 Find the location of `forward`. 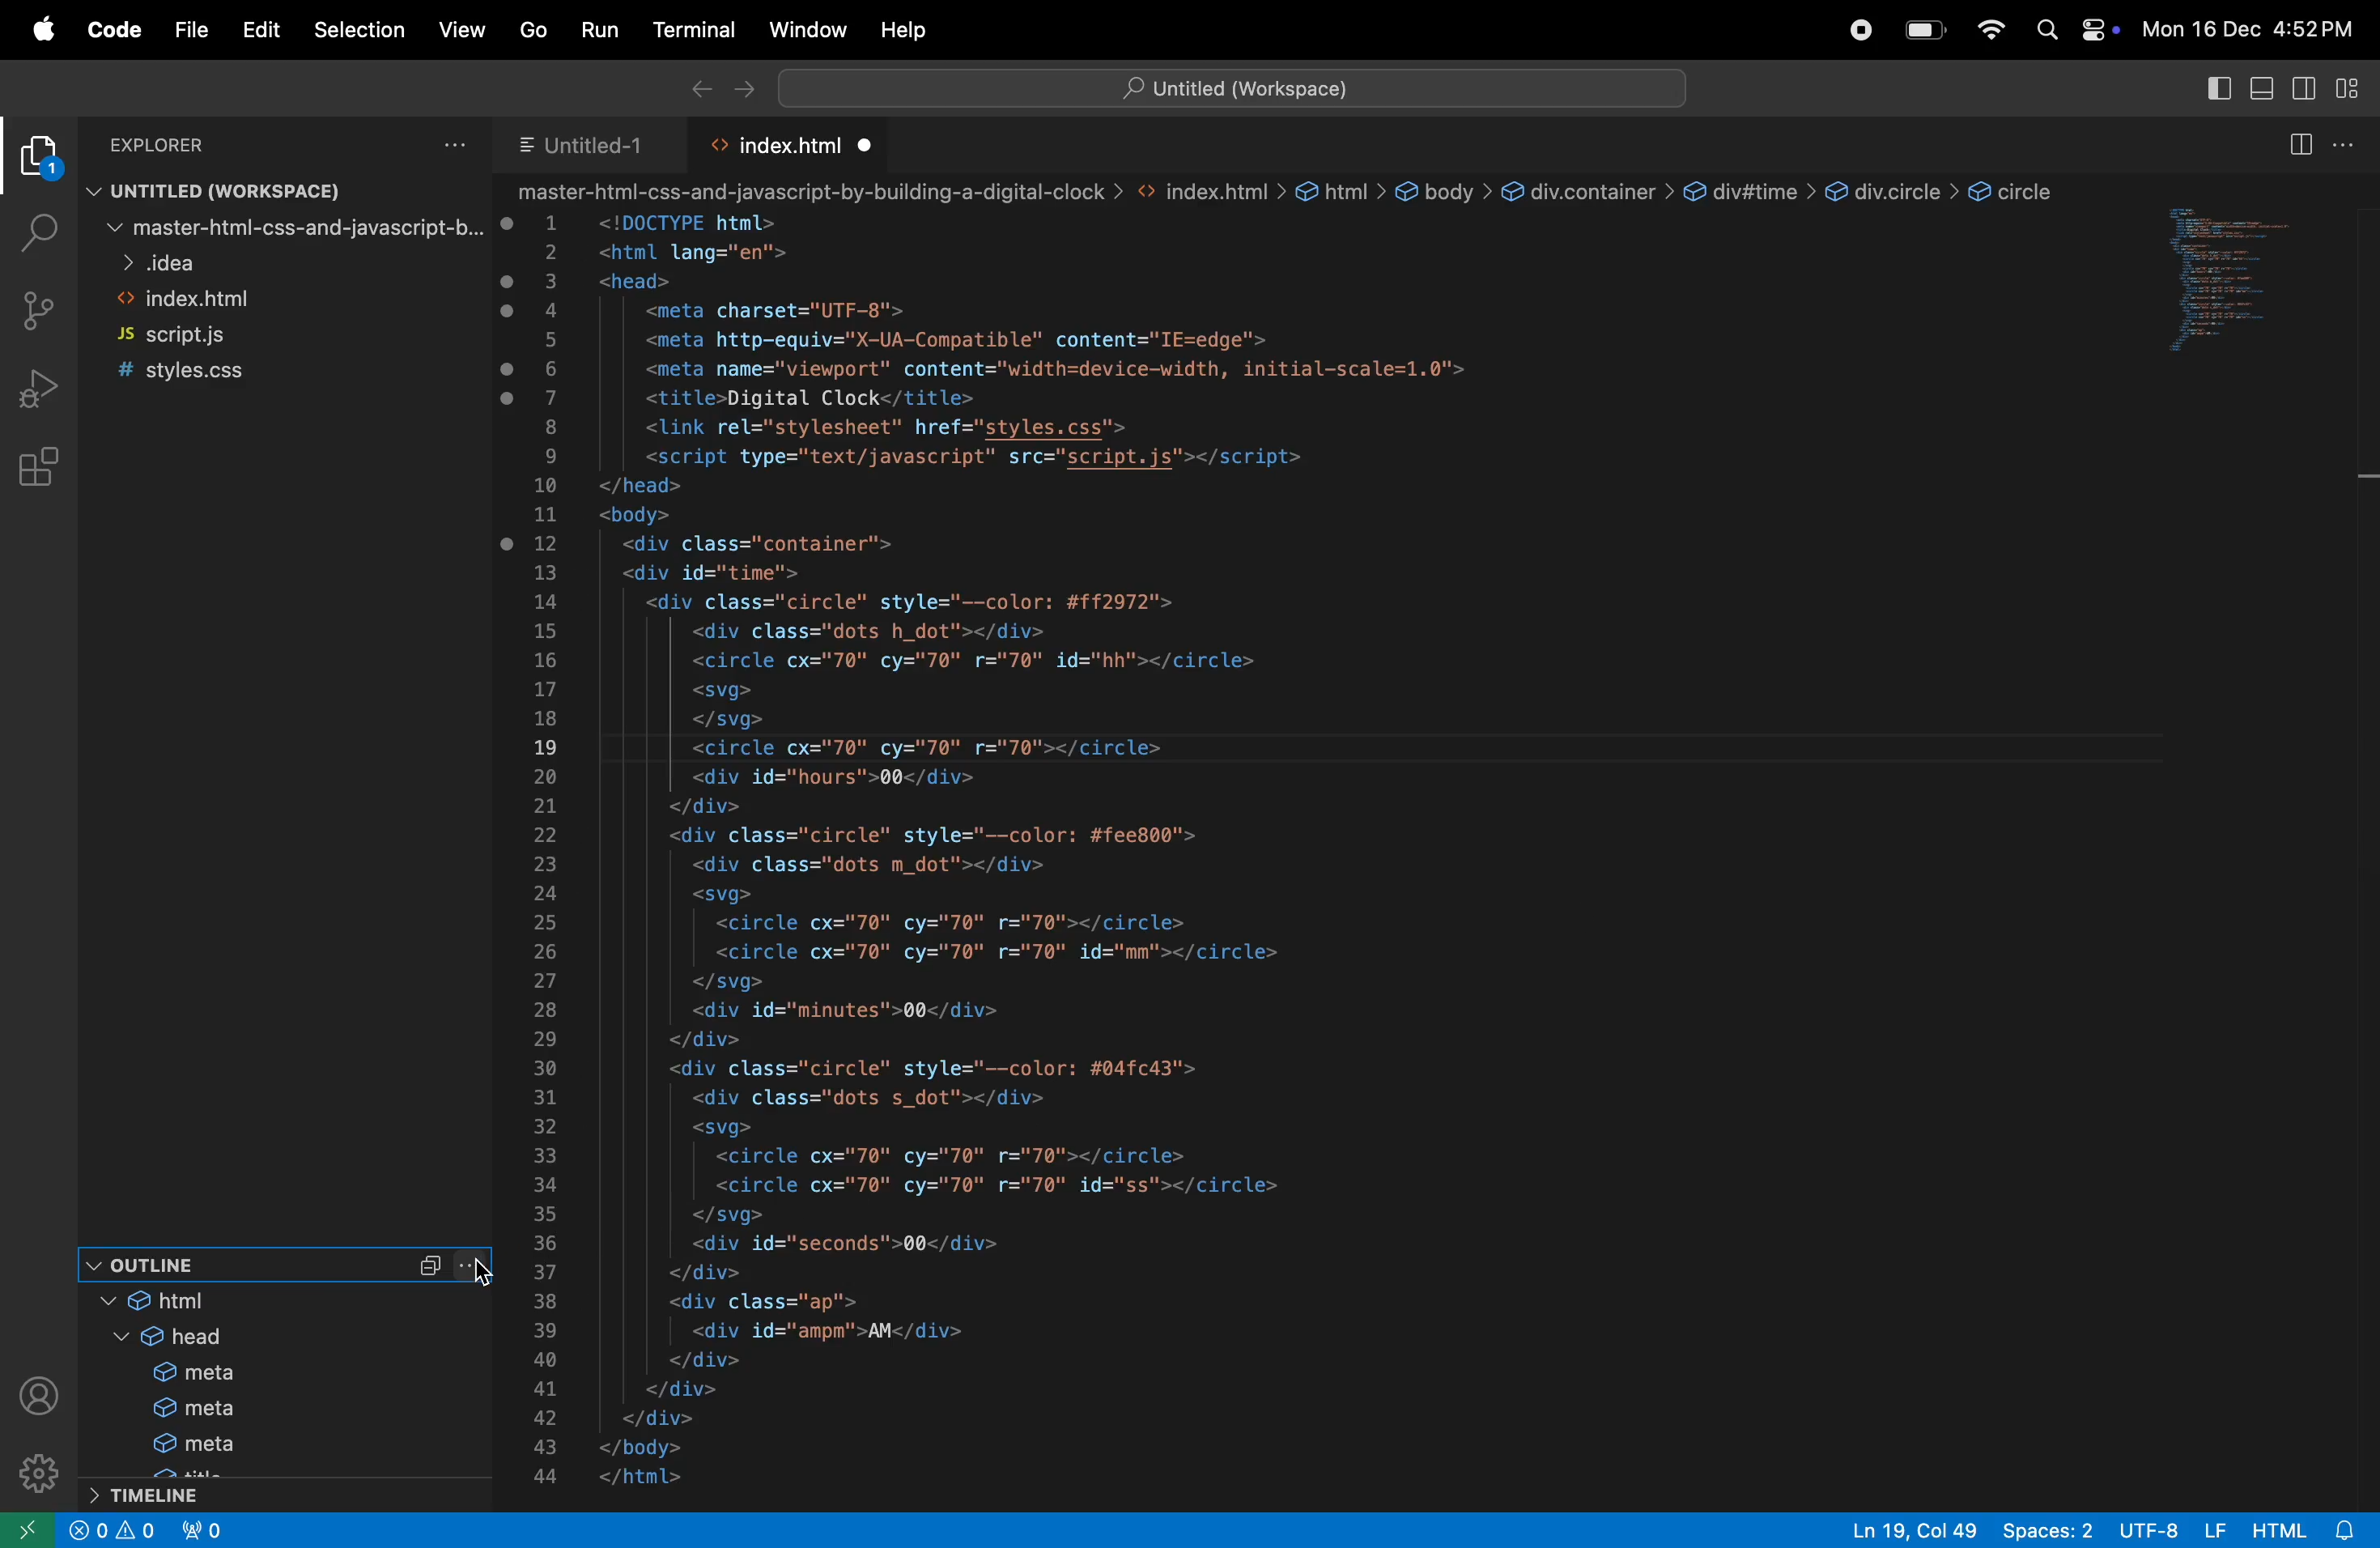

forward is located at coordinates (738, 90).